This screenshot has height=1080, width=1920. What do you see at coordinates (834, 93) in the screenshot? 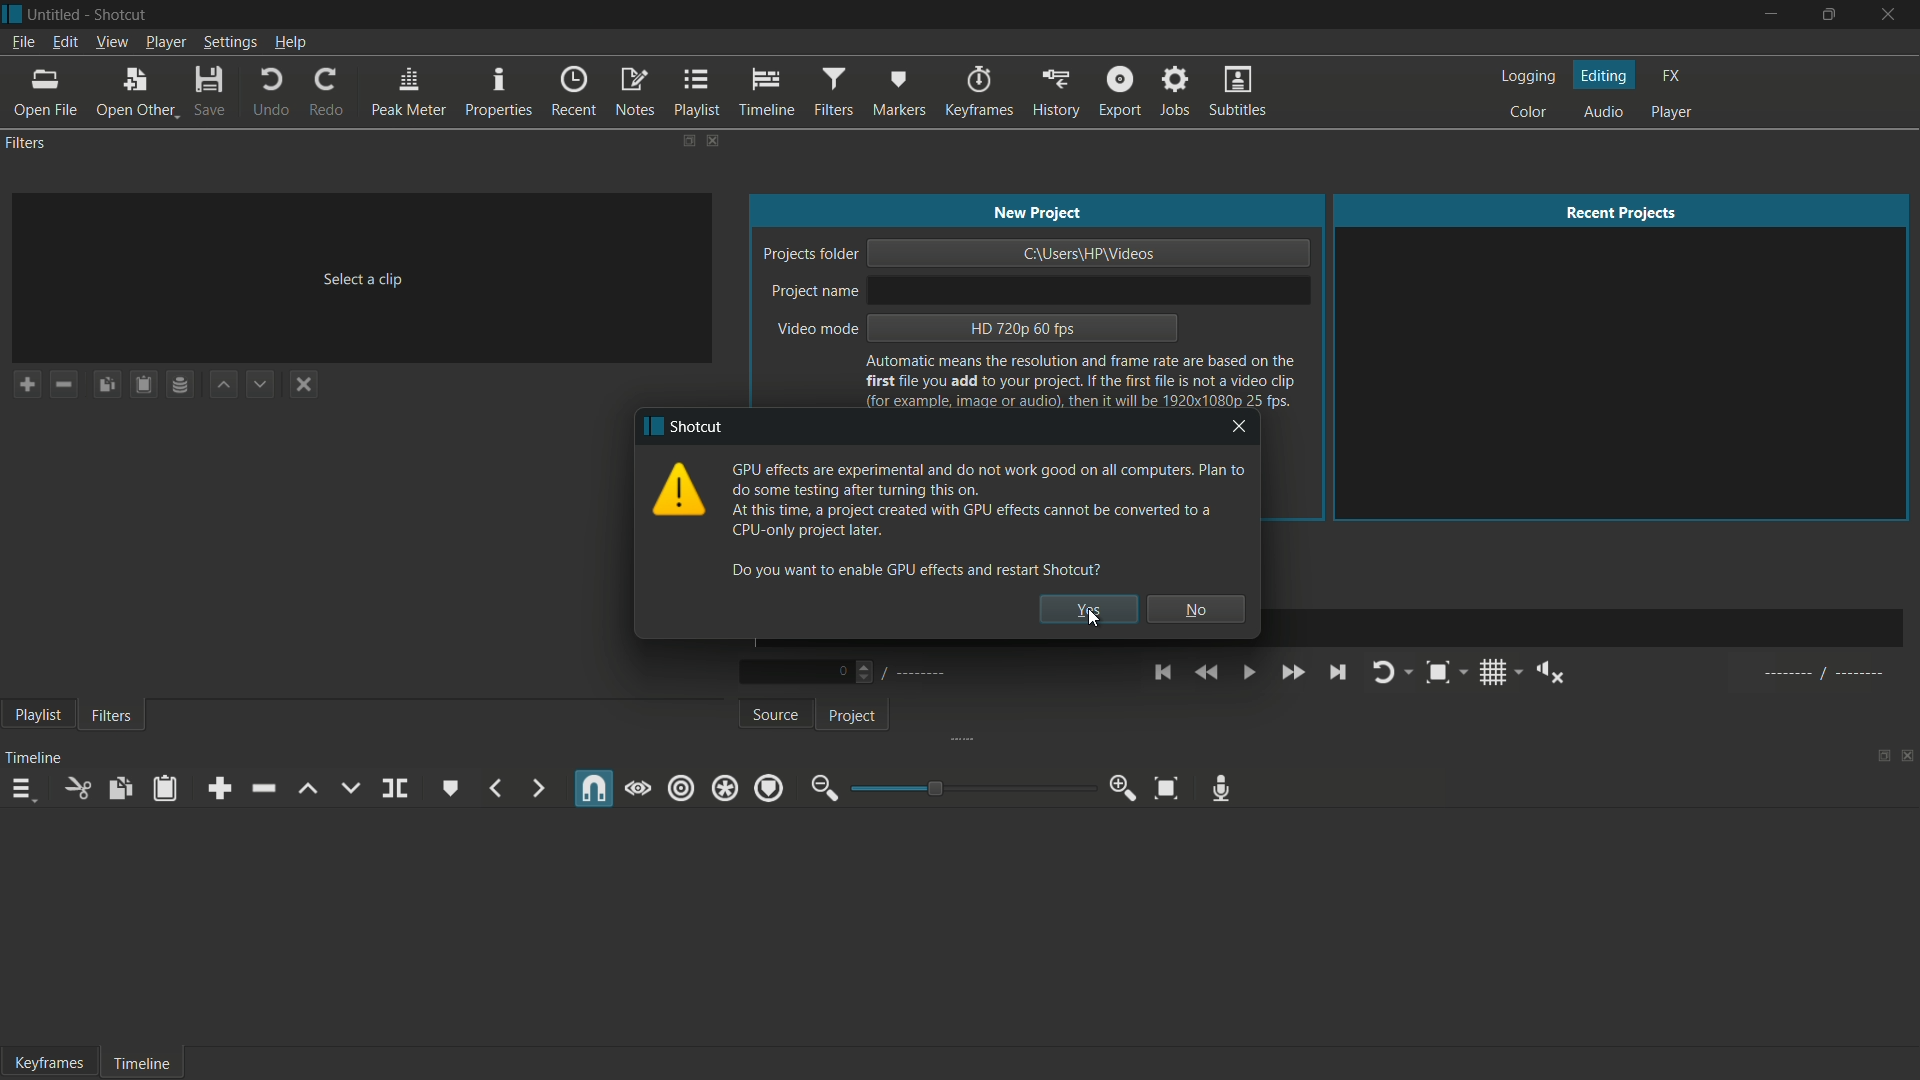
I see `filters` at bounding box center [834, 93].